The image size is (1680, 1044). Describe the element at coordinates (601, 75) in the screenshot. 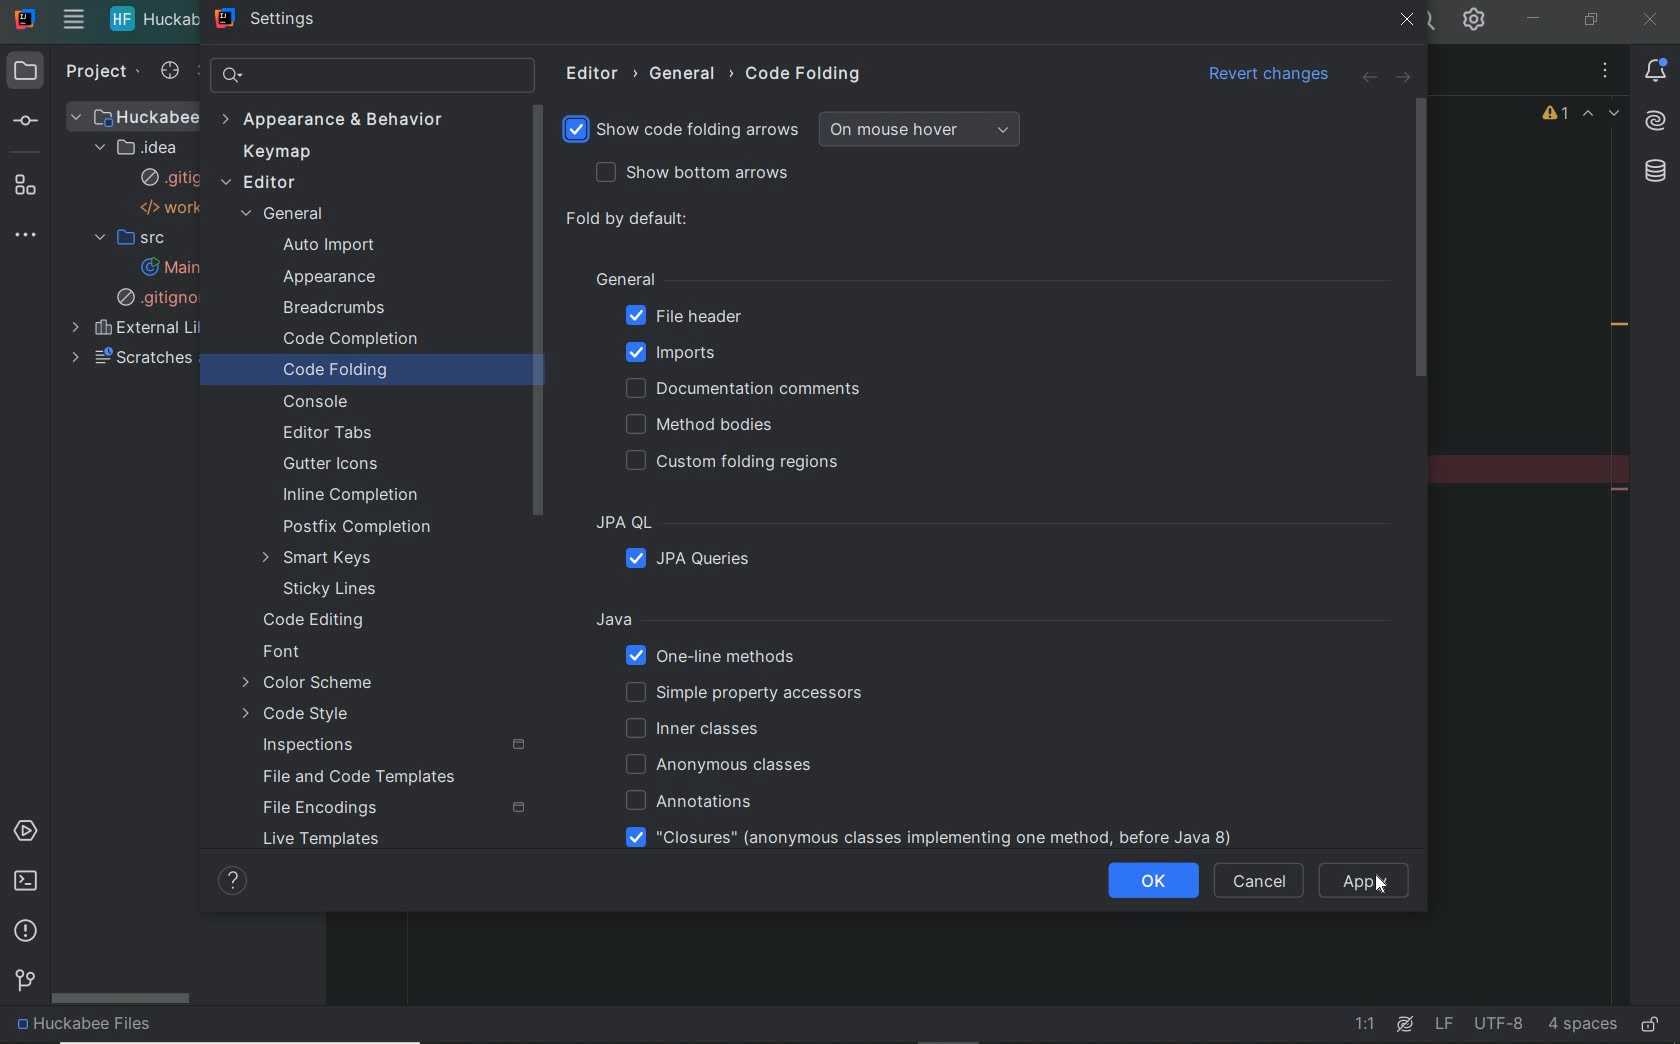

I see `editor` at that location.